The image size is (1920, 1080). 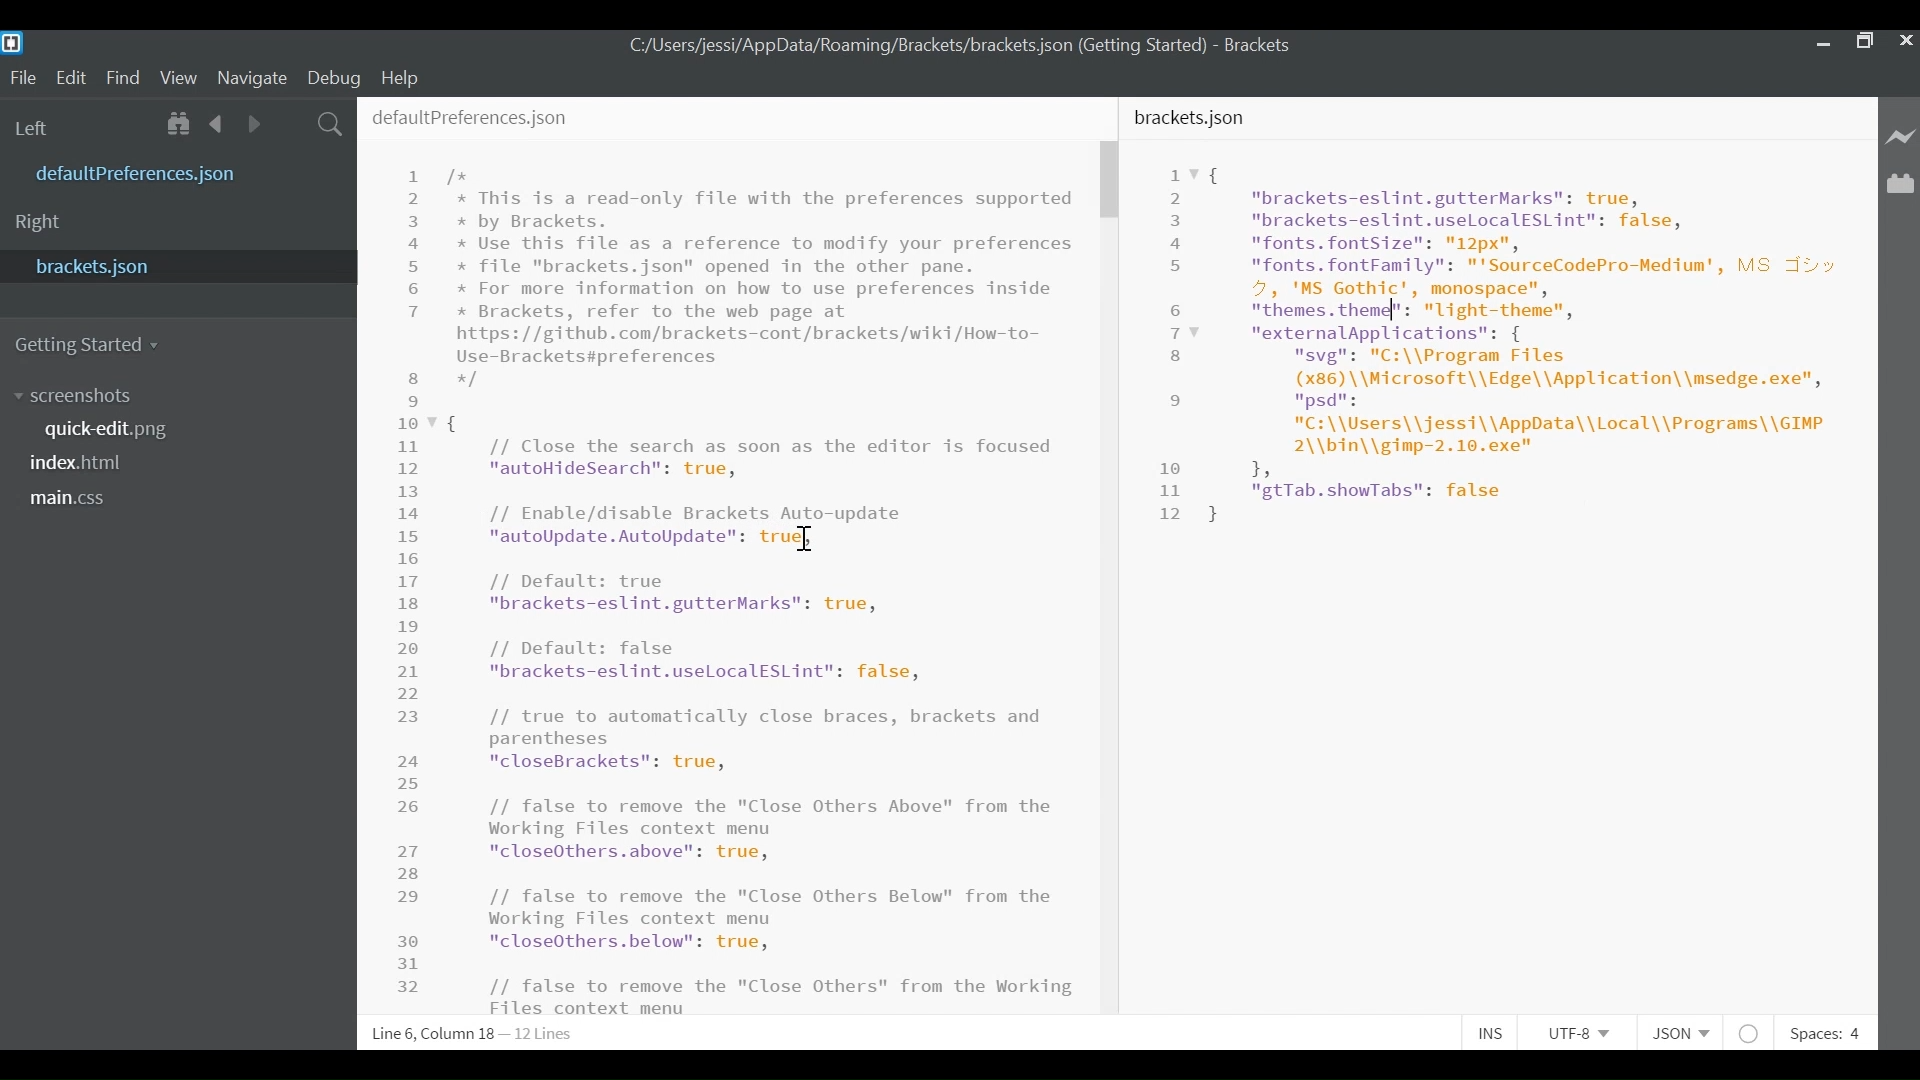 I want to click on Debug, so click(x=337, y=77).